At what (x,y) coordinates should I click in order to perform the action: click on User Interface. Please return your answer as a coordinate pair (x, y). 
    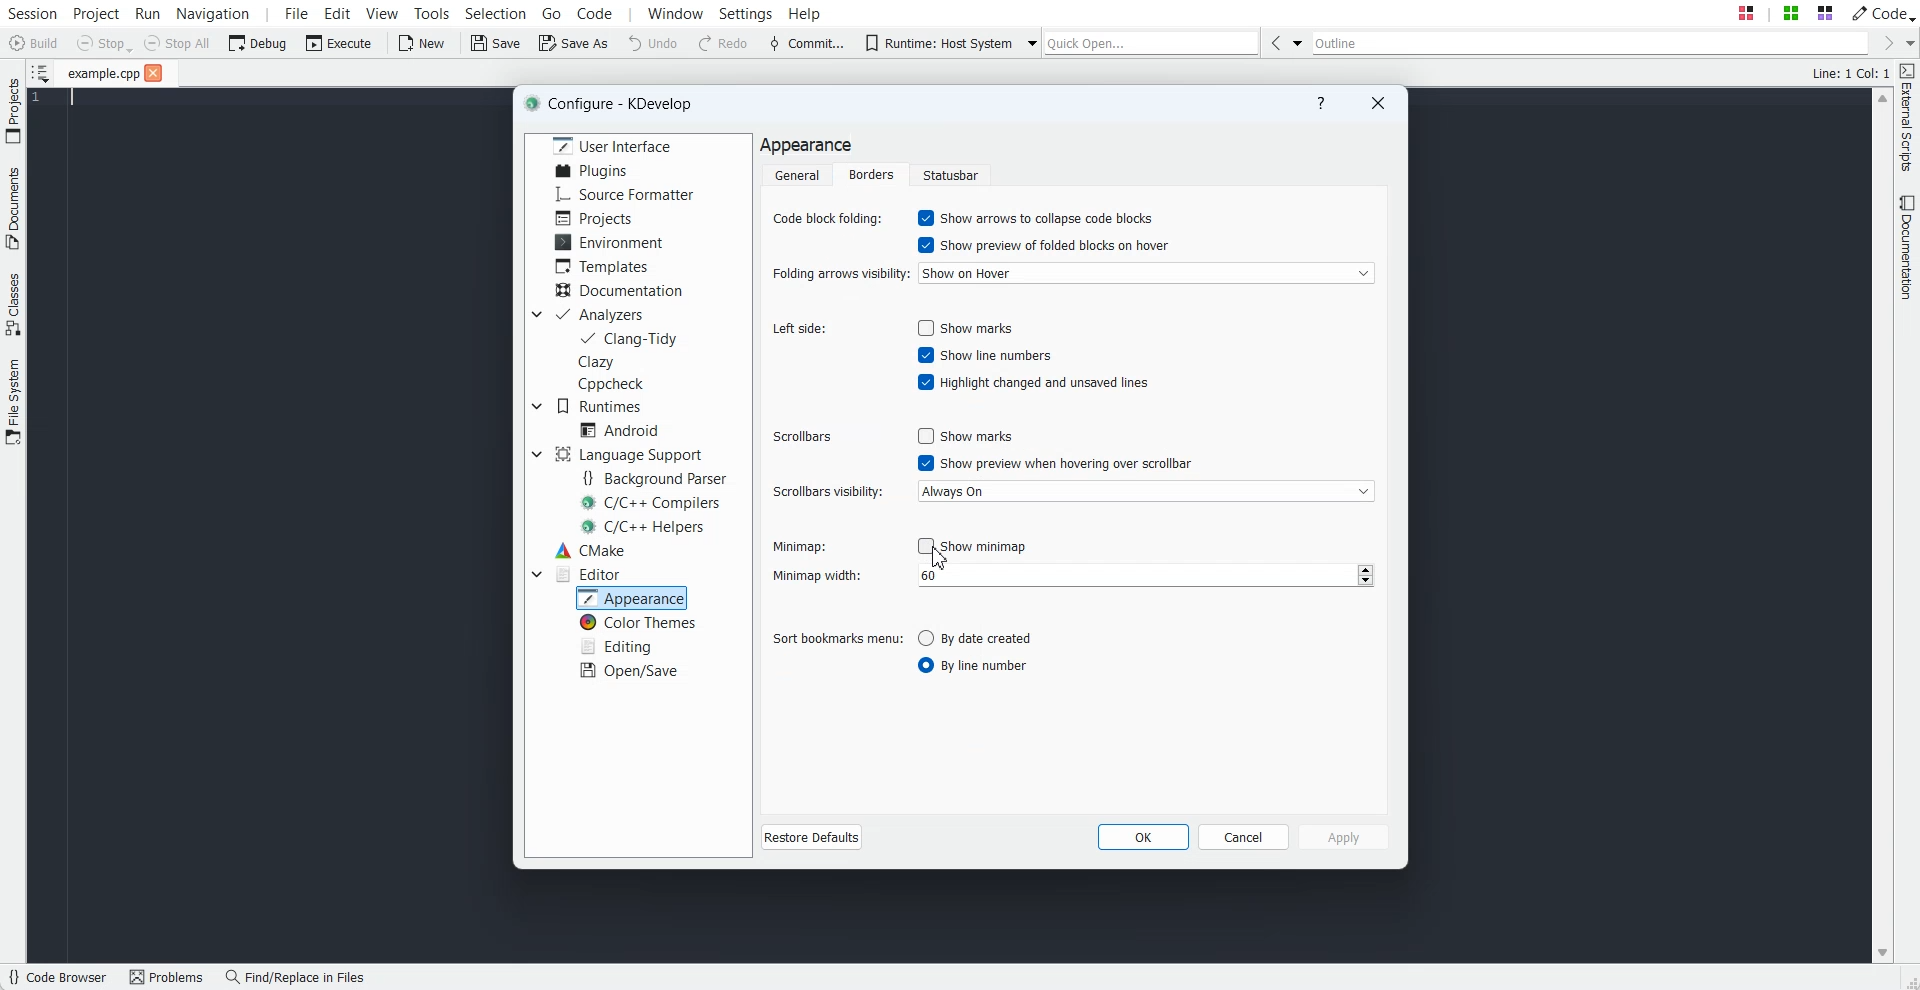
    Looking at the image, I should click on (613, 145).